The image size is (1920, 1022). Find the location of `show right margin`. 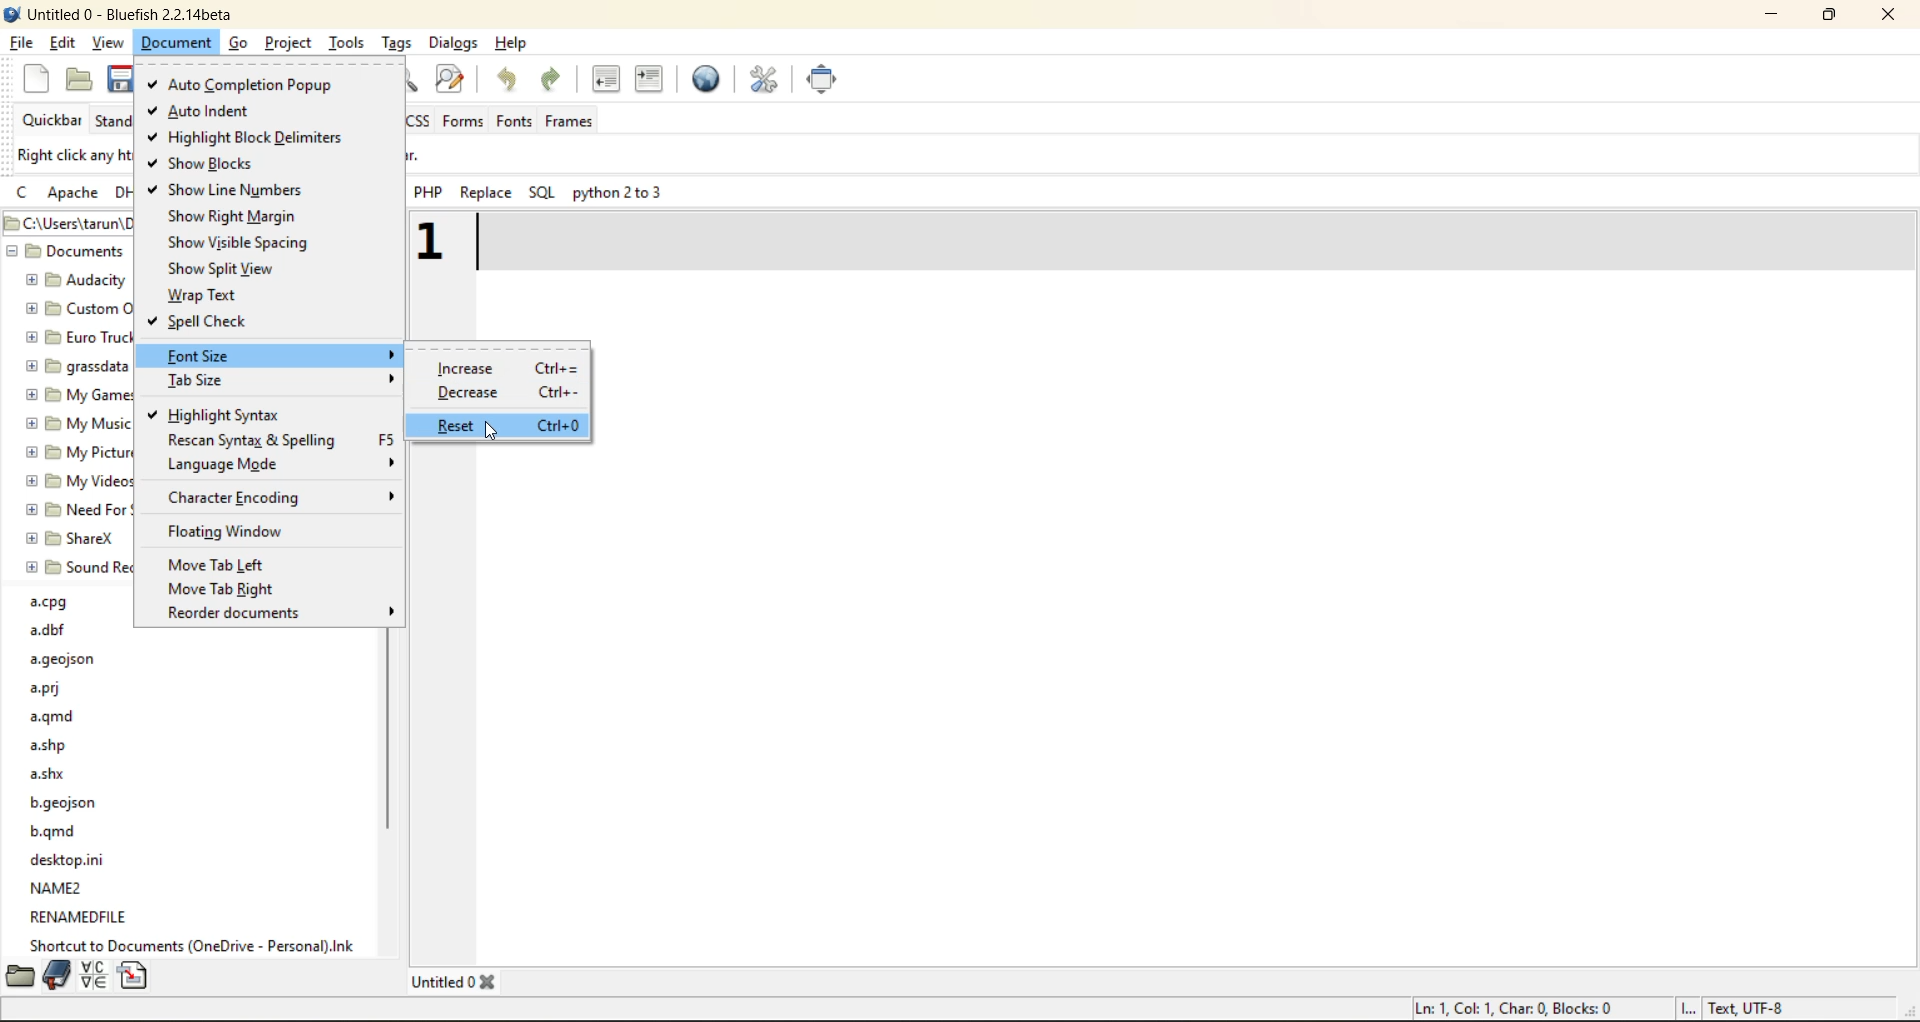

show right margin is located at coordinates (241, 216).